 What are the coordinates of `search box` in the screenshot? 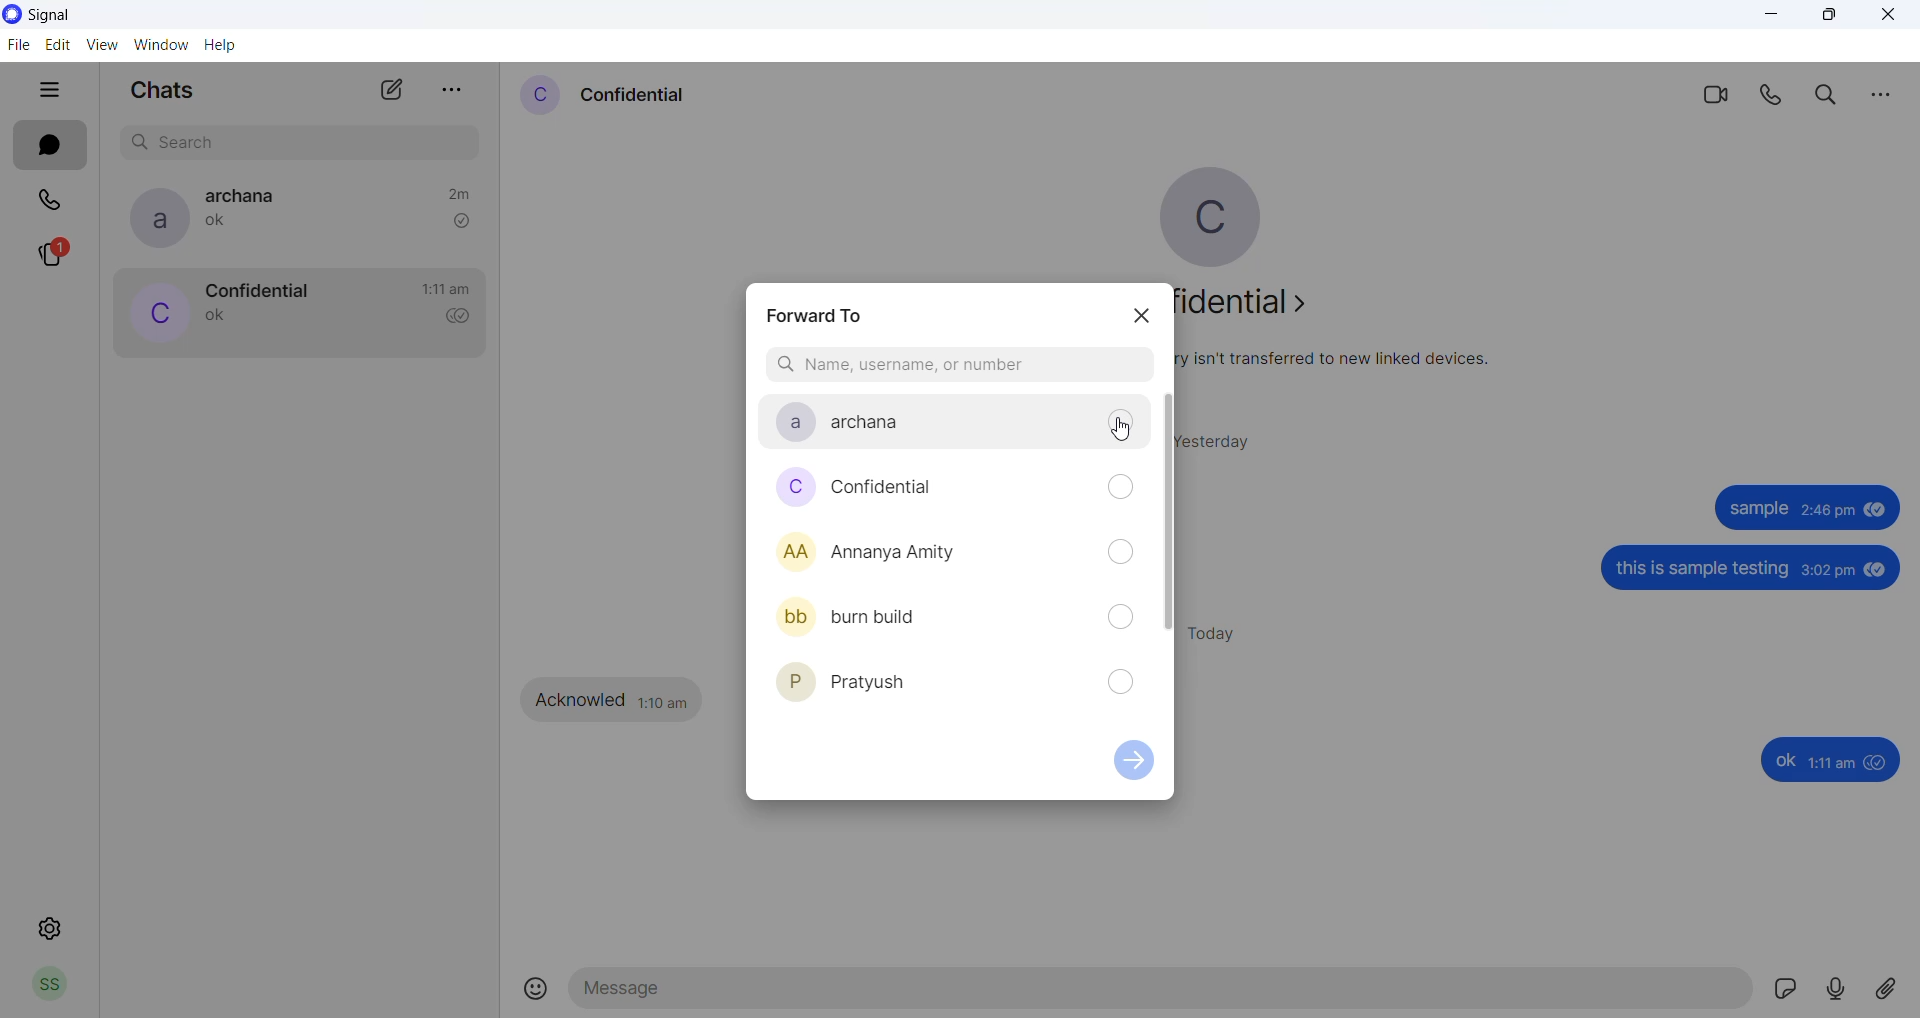 It's located at (305, 139).